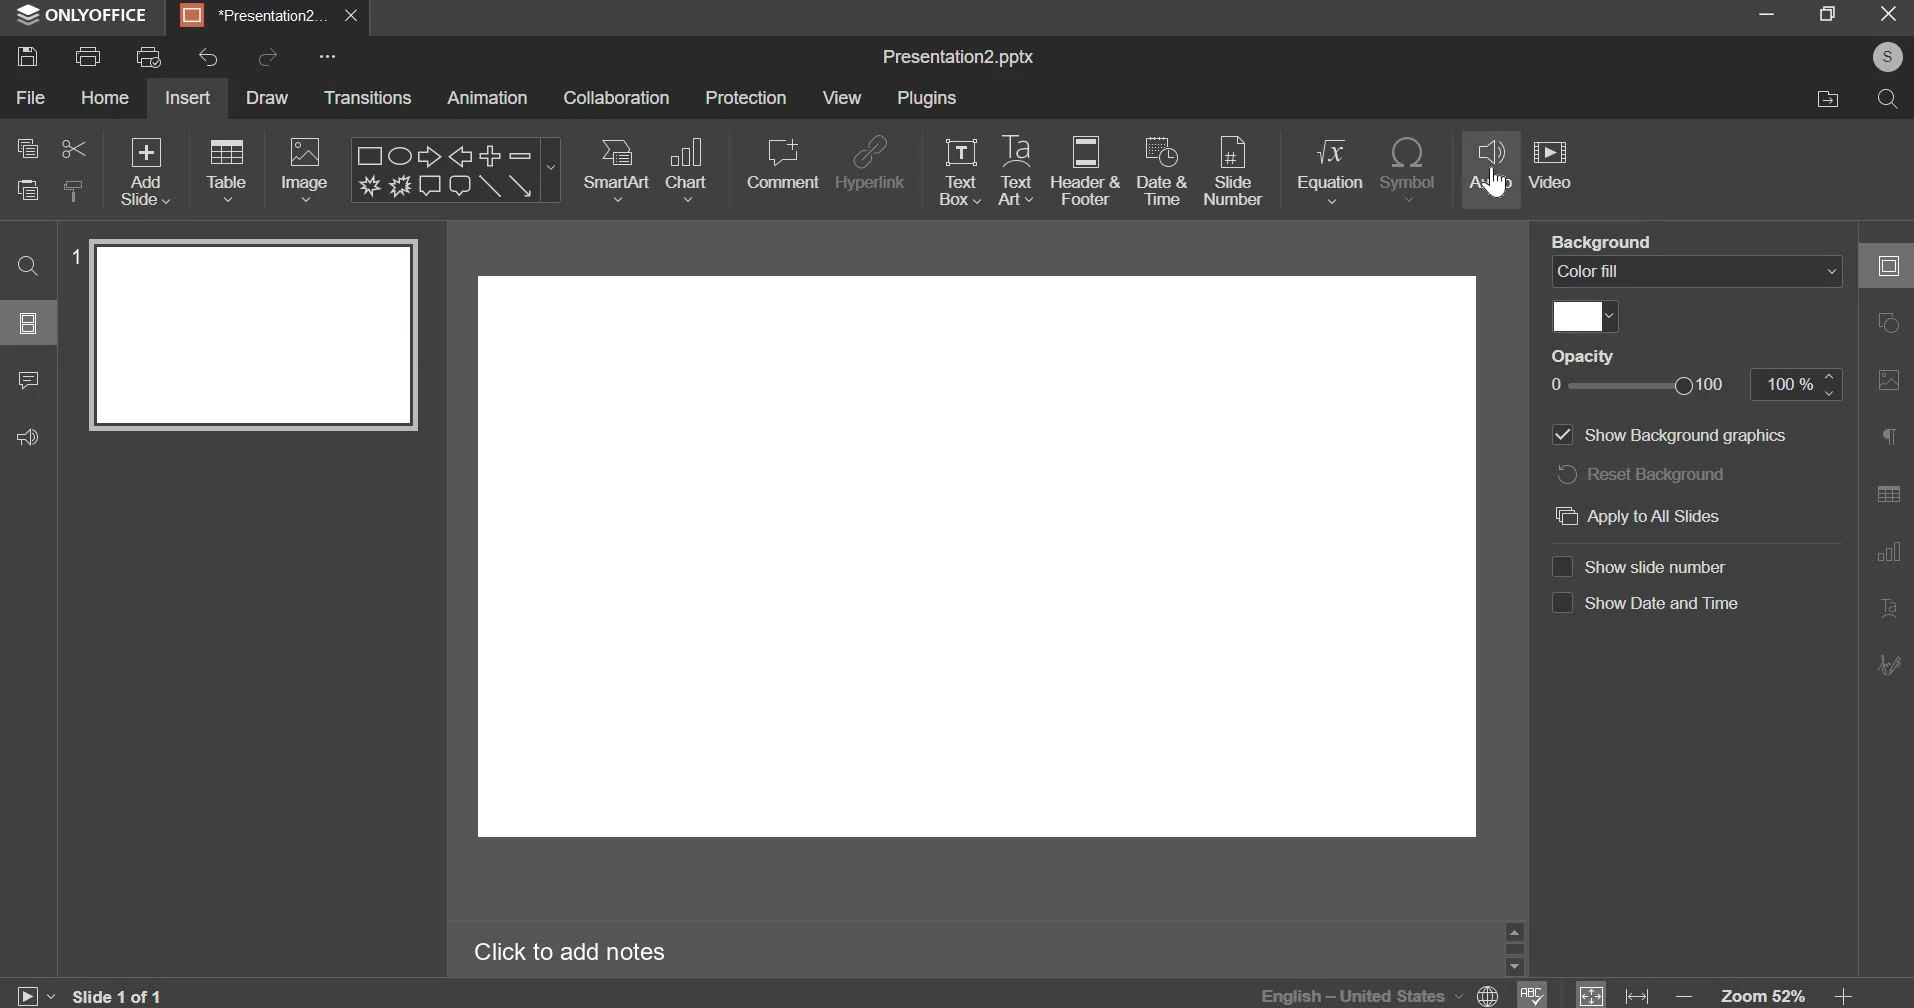 Image resolution: width=1914 pixels, height=1008 pixels. What do you see at coordinates (784, 158) in the screenshot?
I see `comment` at bounding box center [784, 158].